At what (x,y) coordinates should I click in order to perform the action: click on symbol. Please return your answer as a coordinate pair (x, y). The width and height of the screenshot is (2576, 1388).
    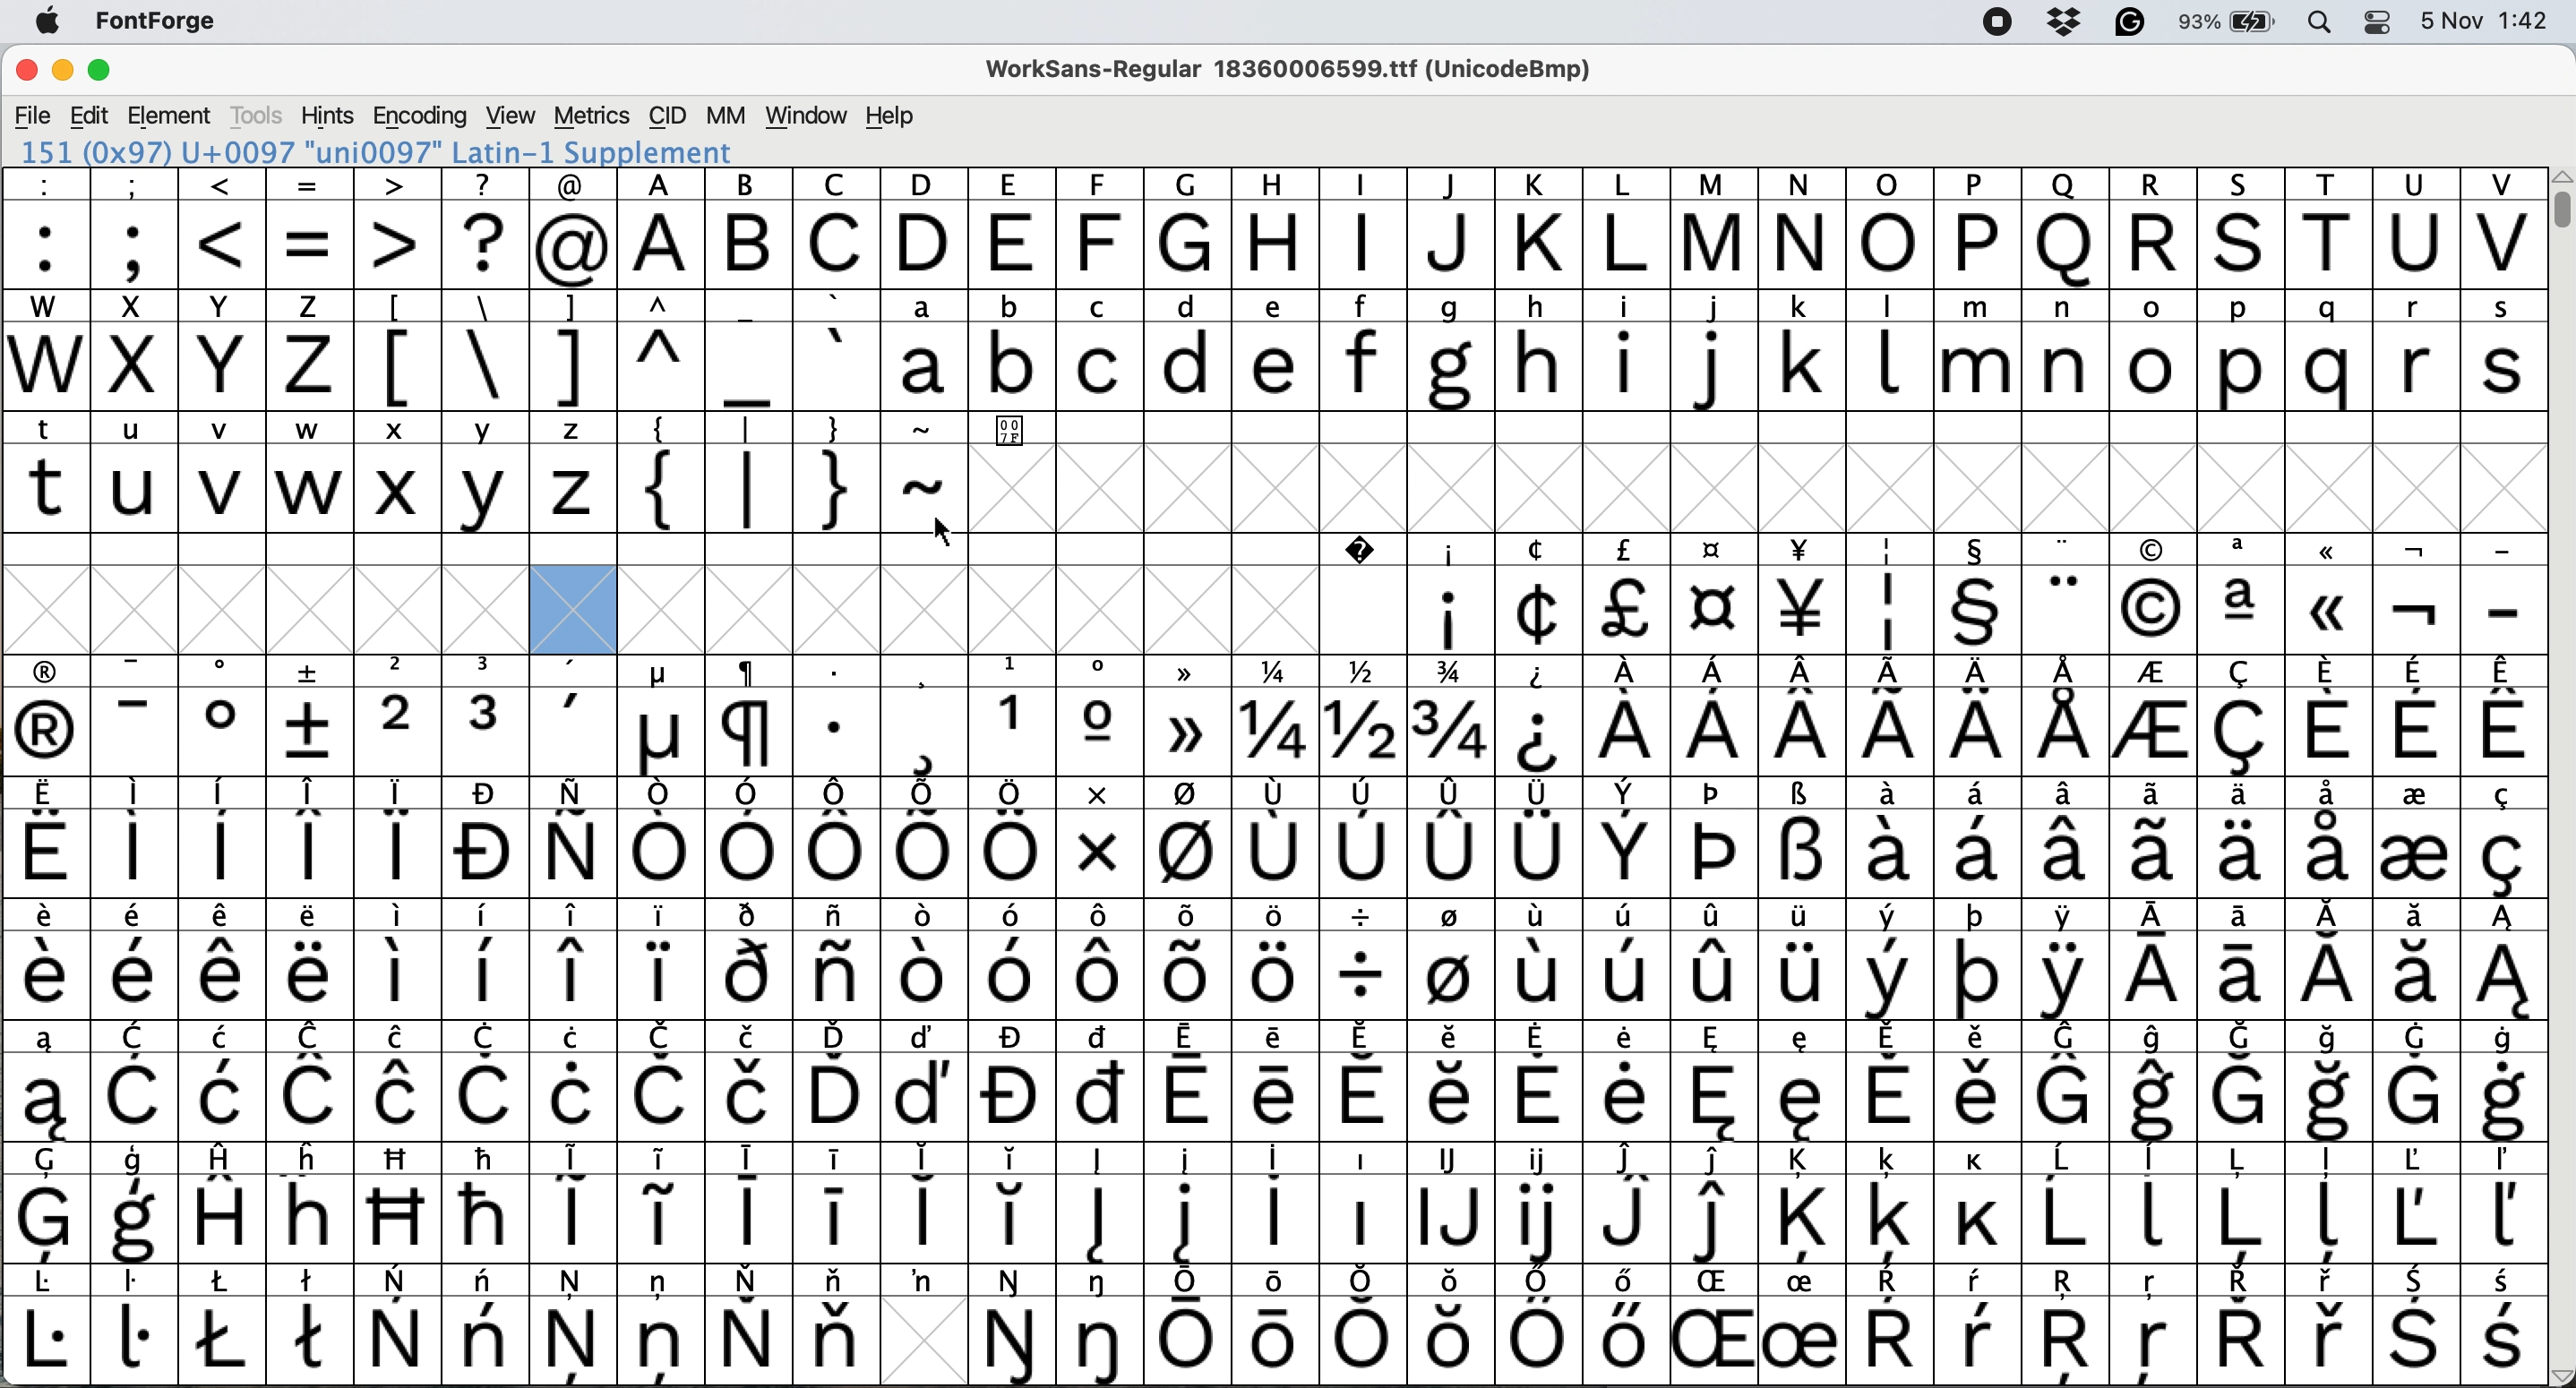
    Looking at the image, I should click on (400, 837).